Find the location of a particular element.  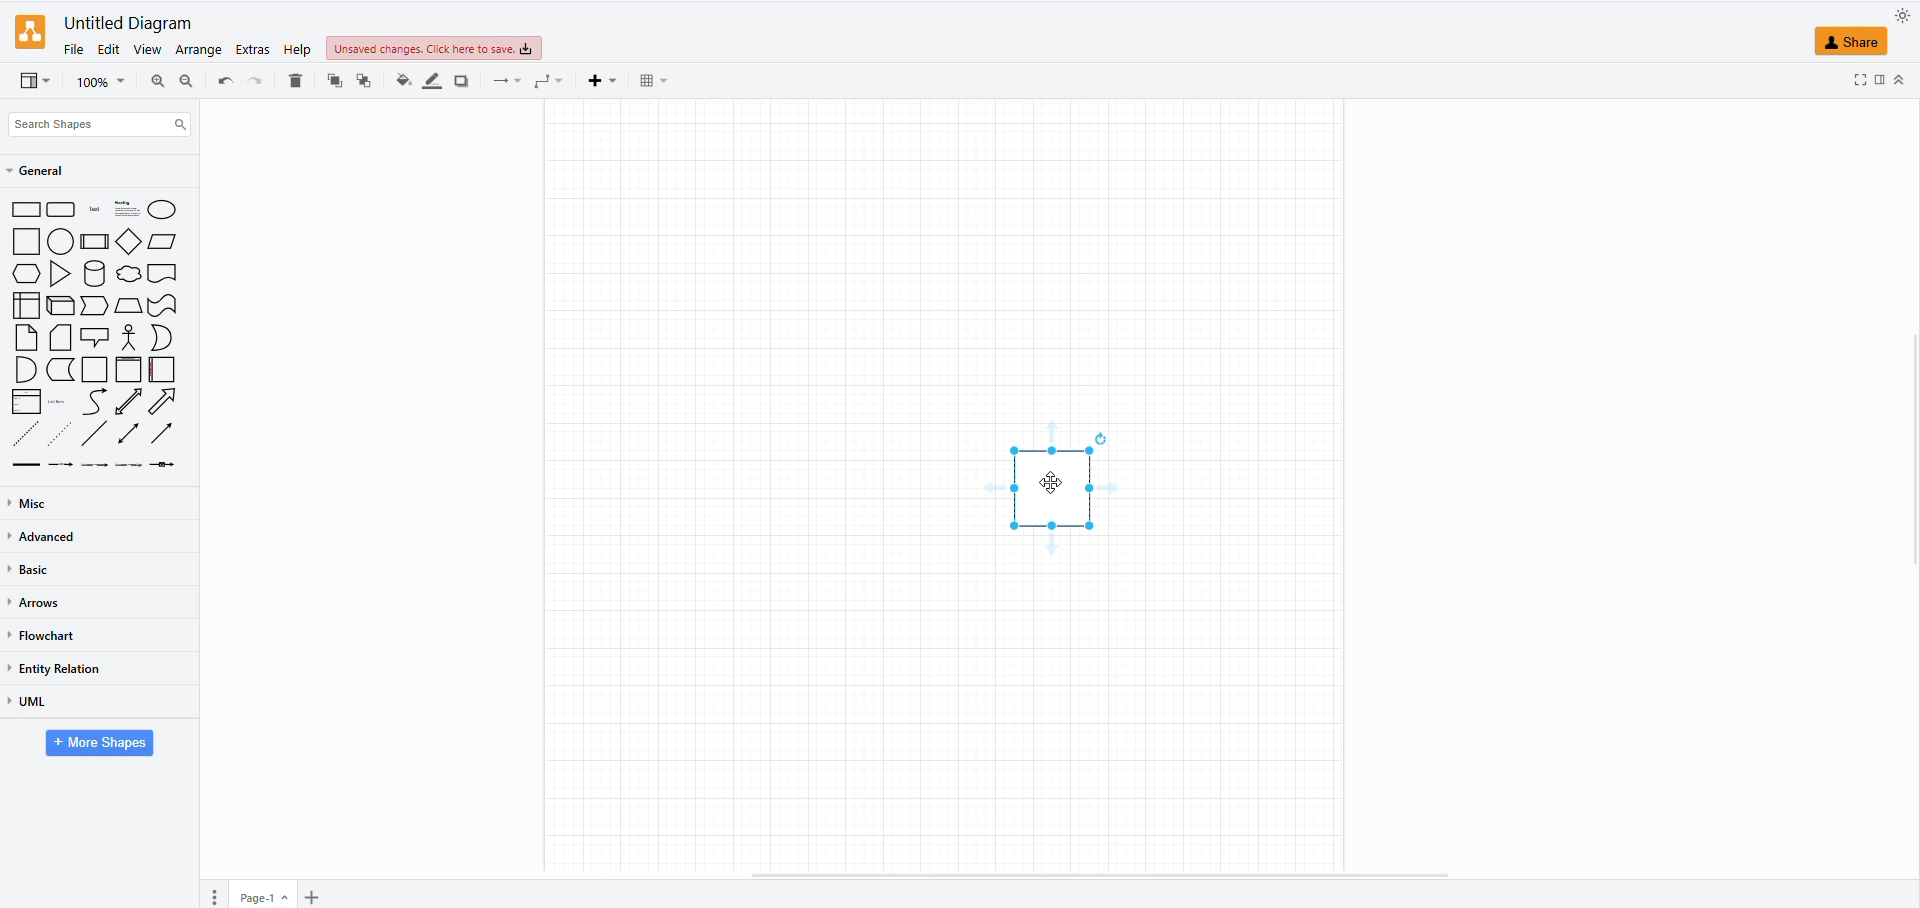

logo is located at coordinates (30, 32).